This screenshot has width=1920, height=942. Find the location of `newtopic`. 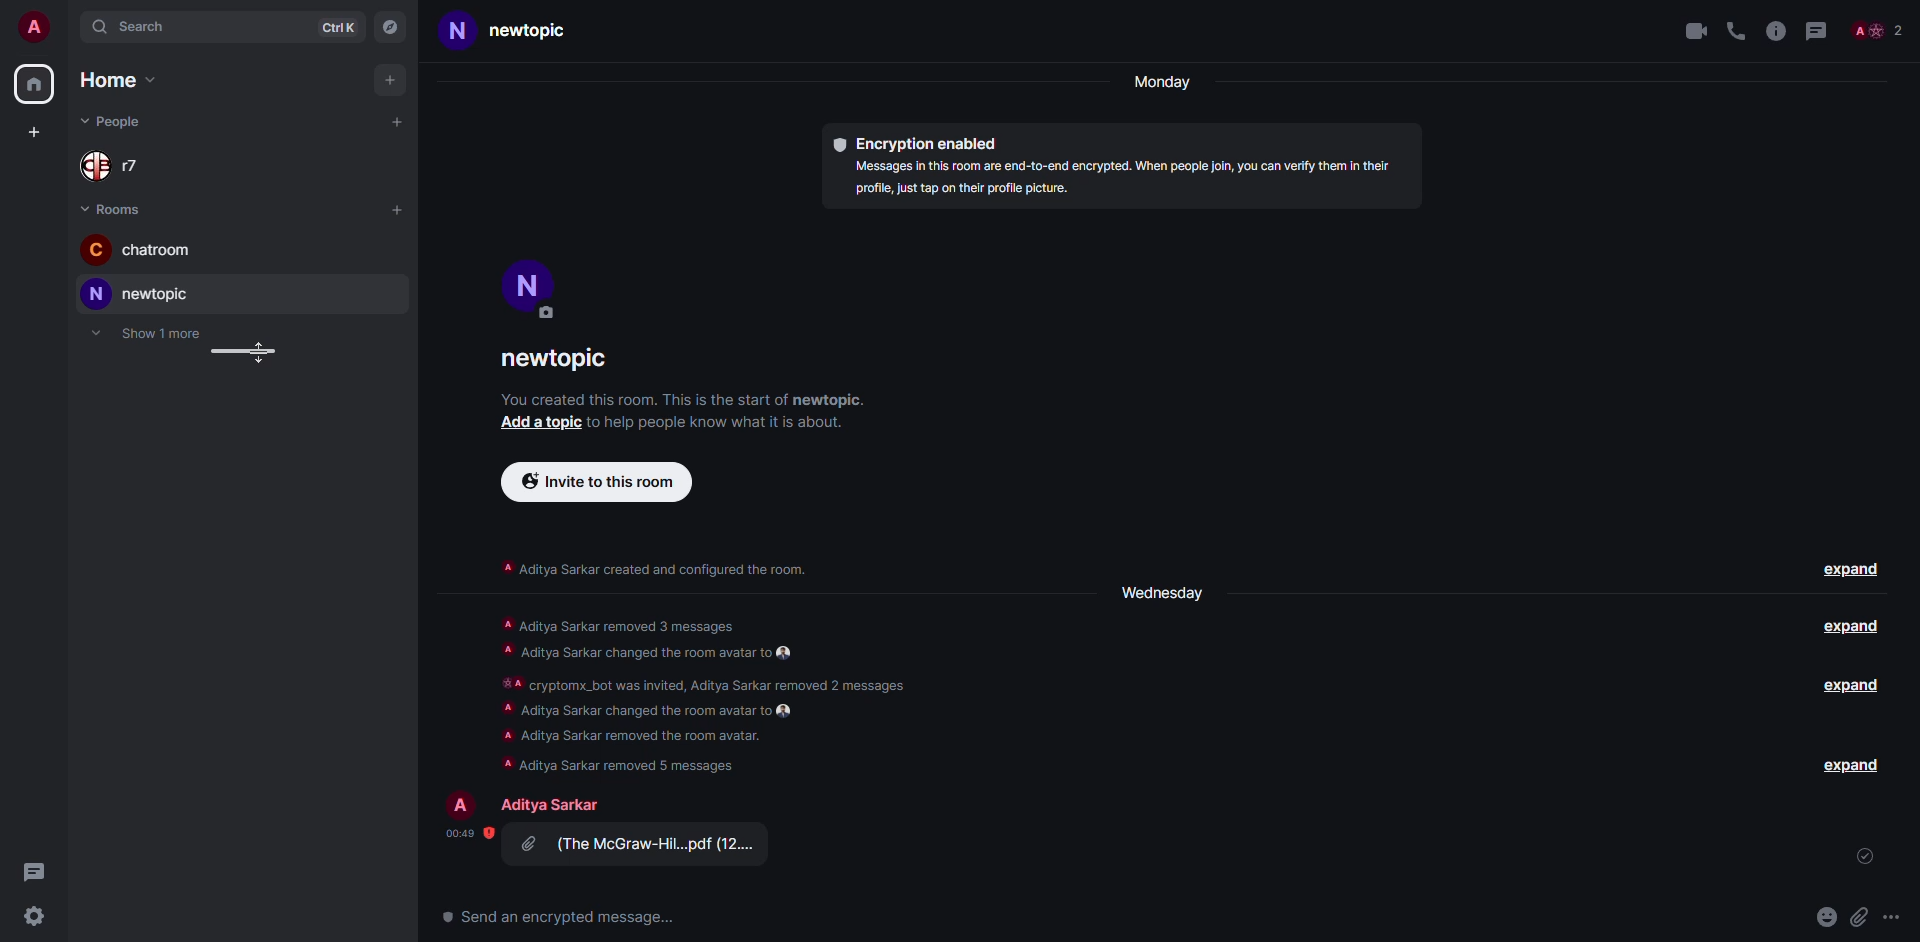

newtopic is located at coordinates (556, 361).